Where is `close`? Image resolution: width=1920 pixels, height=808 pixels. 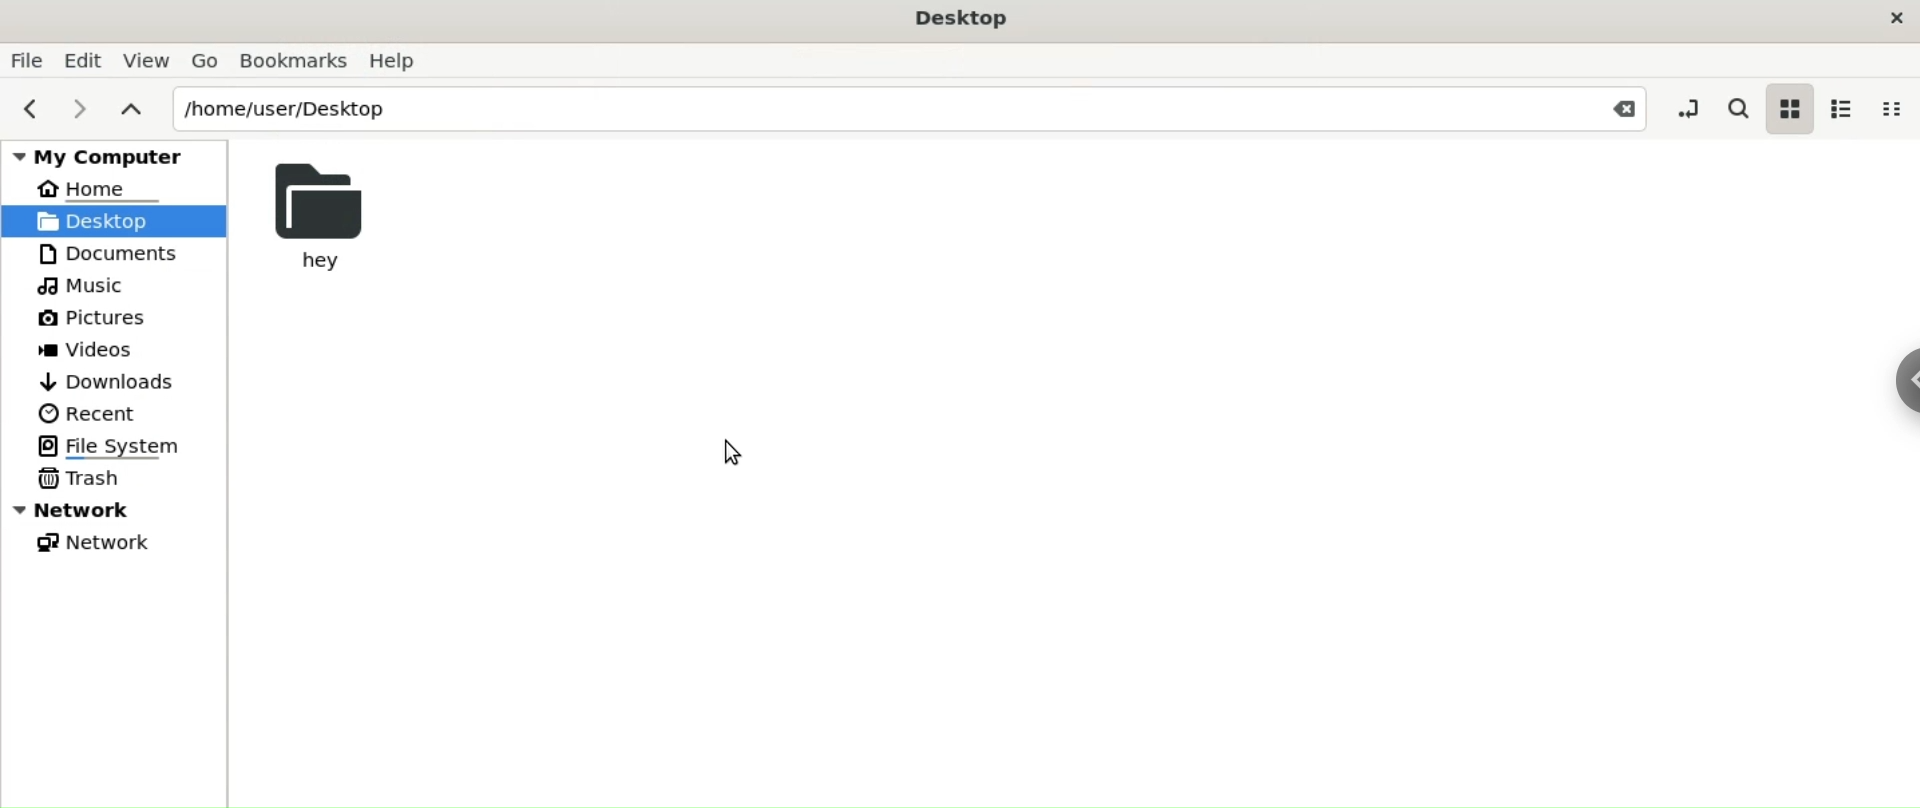
close is located at coordinates (1891, 19).